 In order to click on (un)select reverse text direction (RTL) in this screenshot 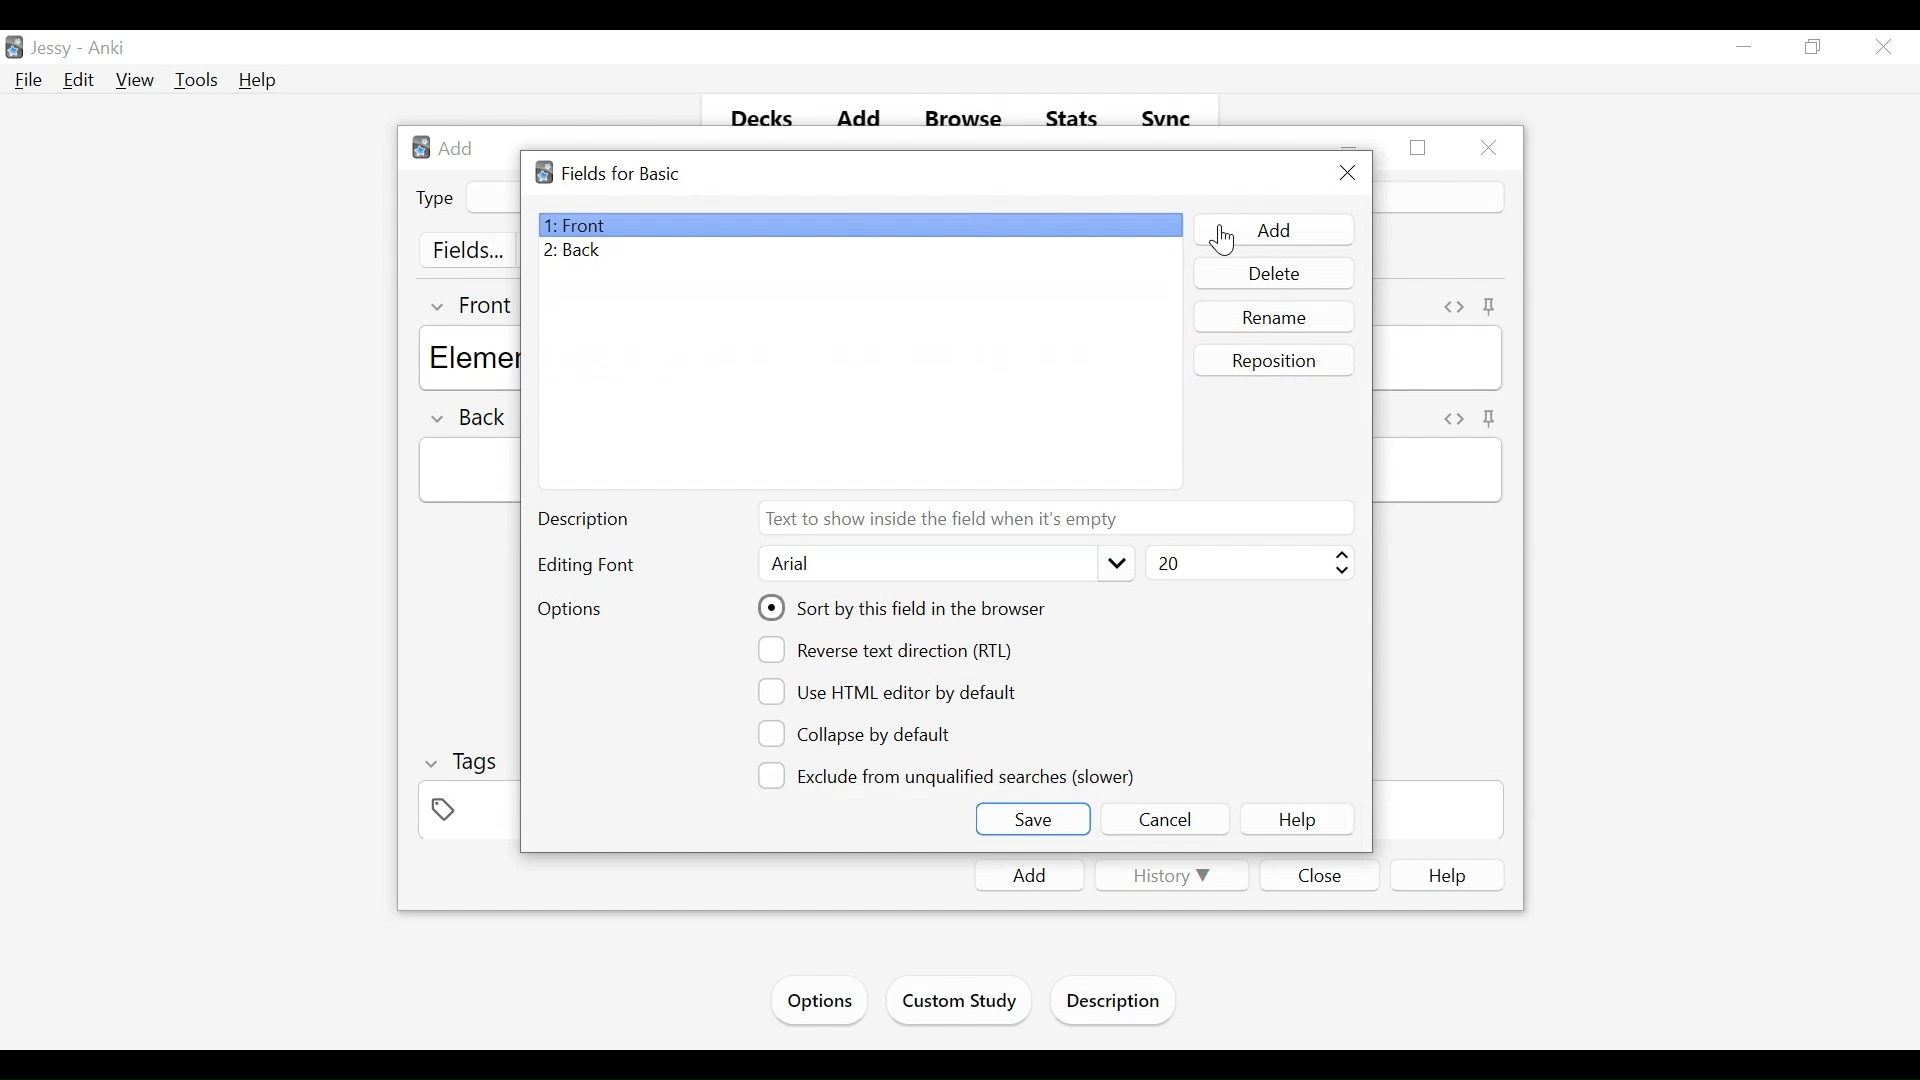, I will do `click(889, 649)`.